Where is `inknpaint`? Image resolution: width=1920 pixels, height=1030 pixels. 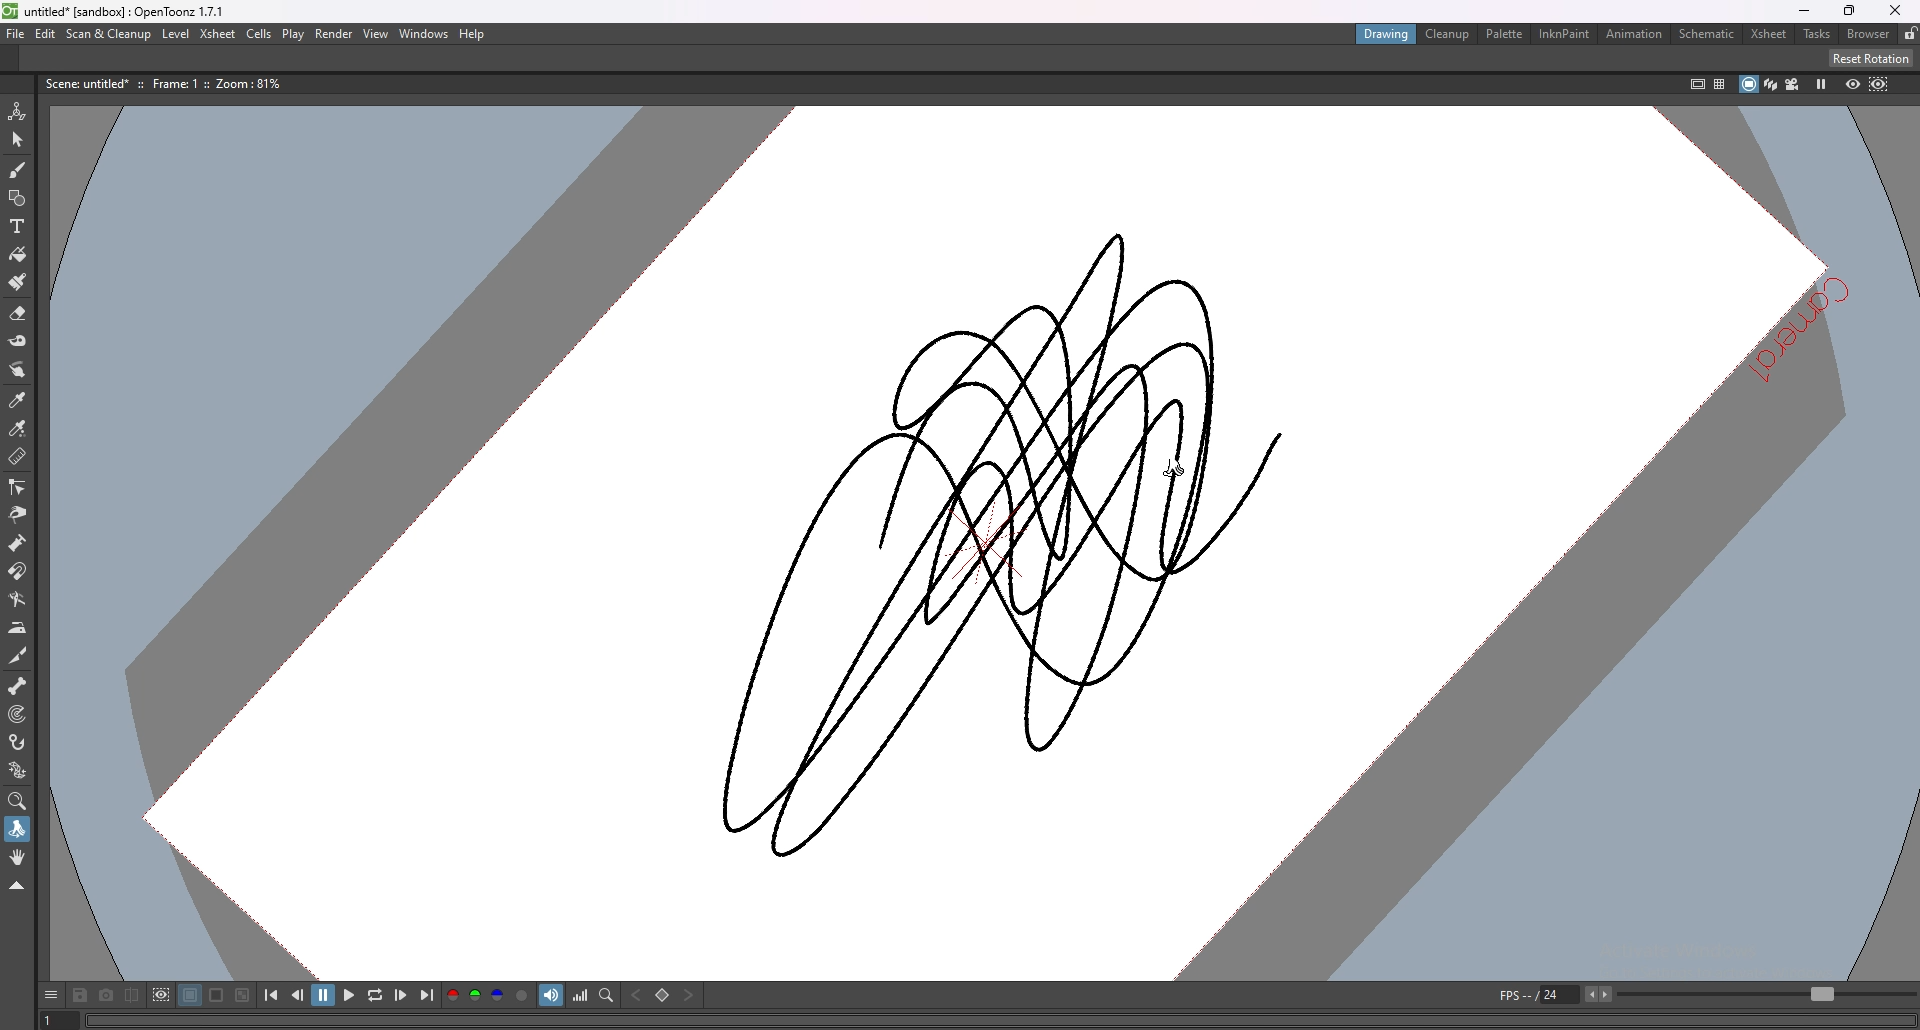
inknpaint is located at coordinates (1569, 33).